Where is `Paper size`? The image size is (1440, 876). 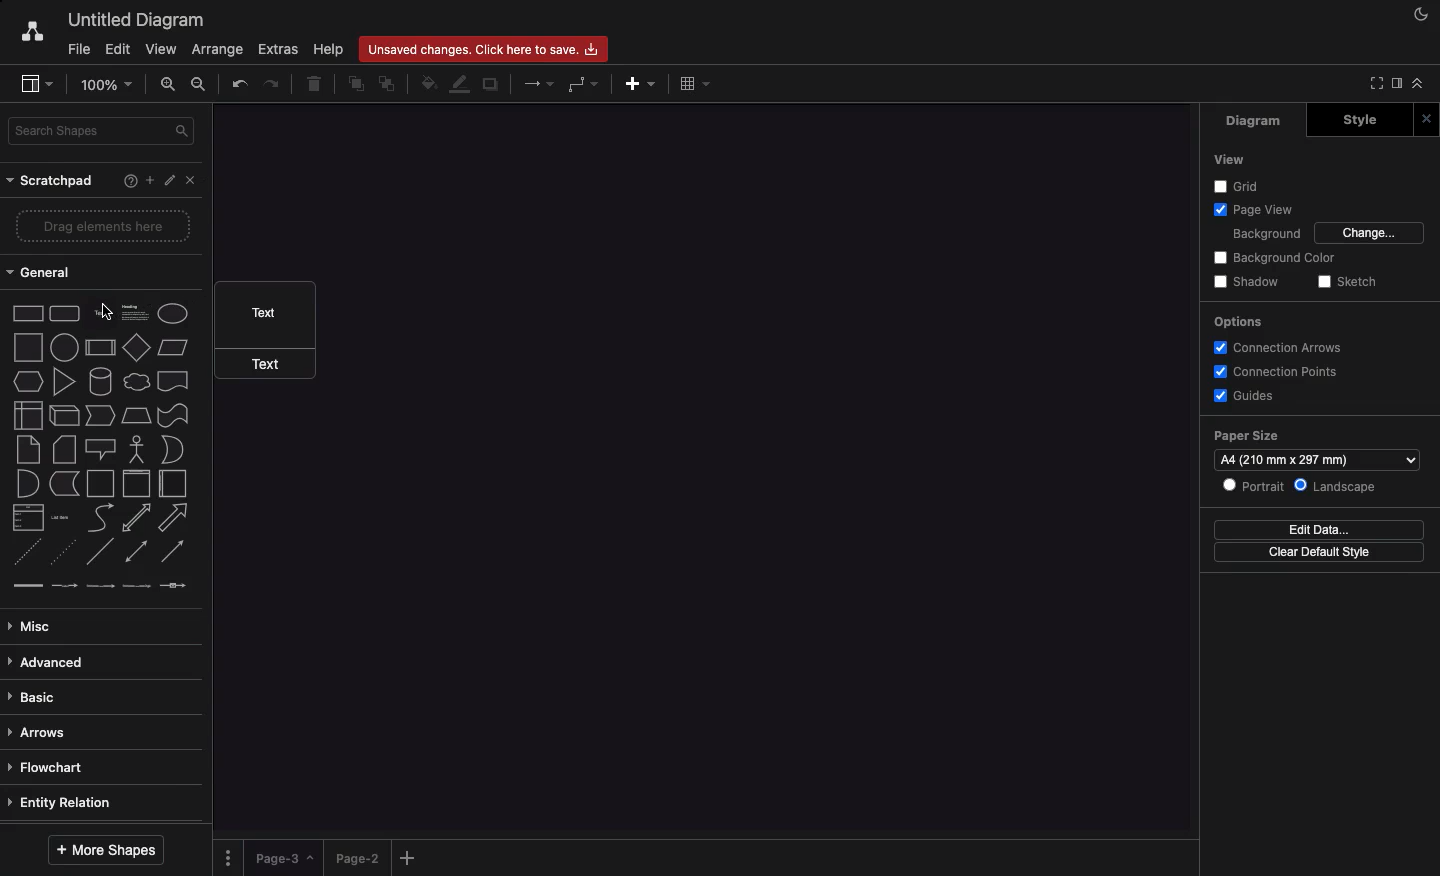 Paper size is located at coordinates (1251, 434).